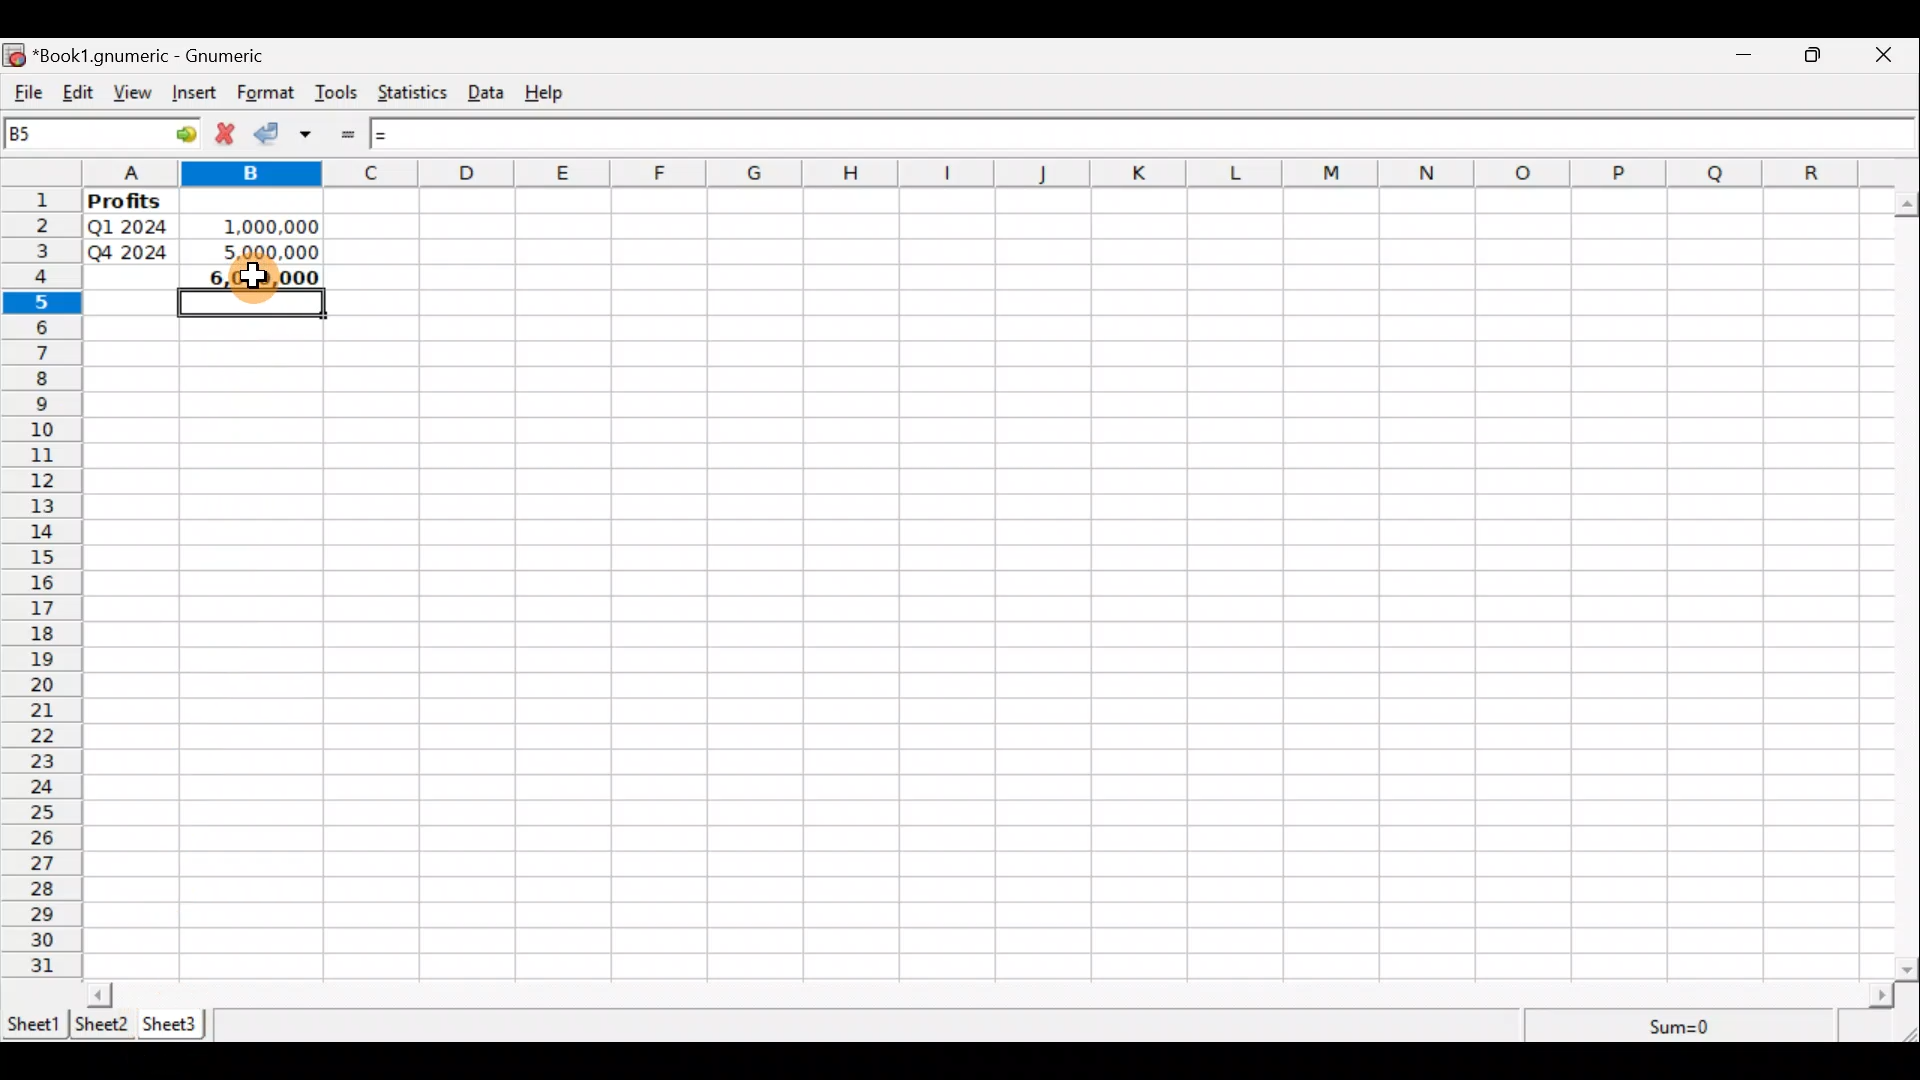 This screenshot has height=1080, width=1920. What do you see at coordinates (127, 225) in the screenshot?
I see `Q1 2024` at bounding box center [127, 225].